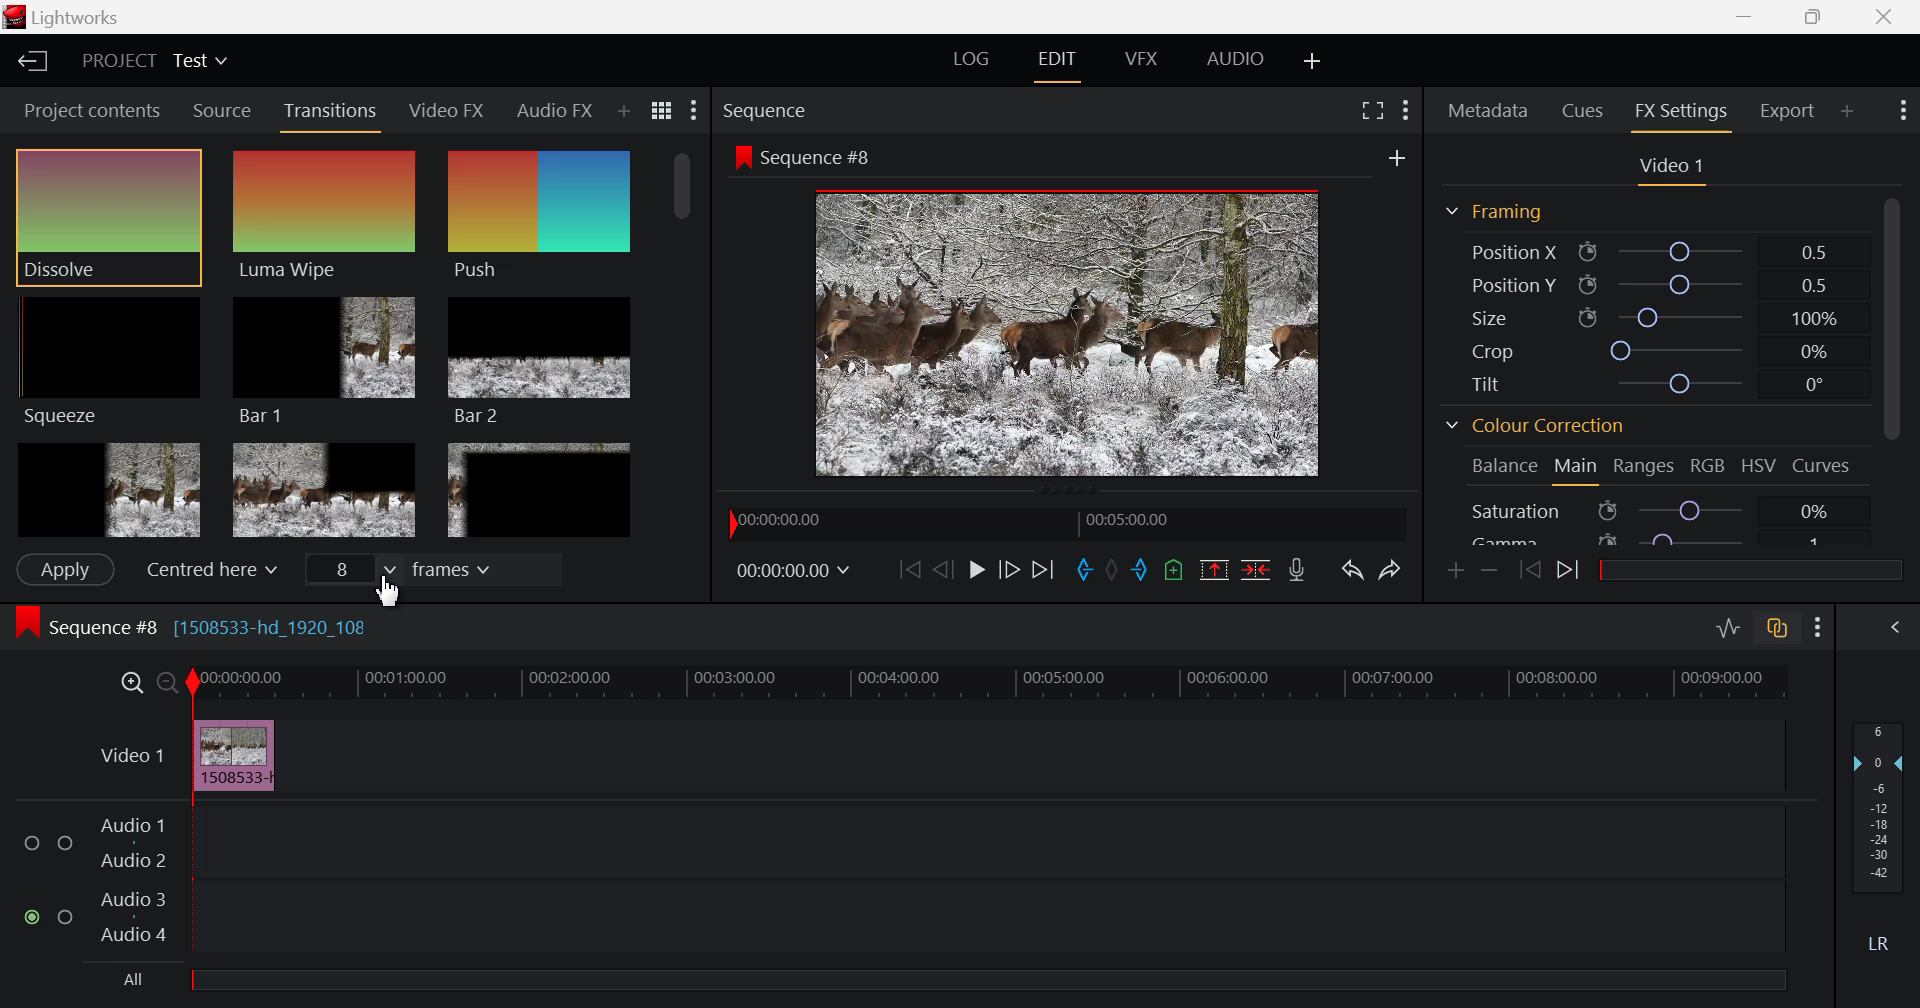 The width and height of the screenshot is (1920, 1008). I want to click on Sequence Preview Section, so click(764, 107).